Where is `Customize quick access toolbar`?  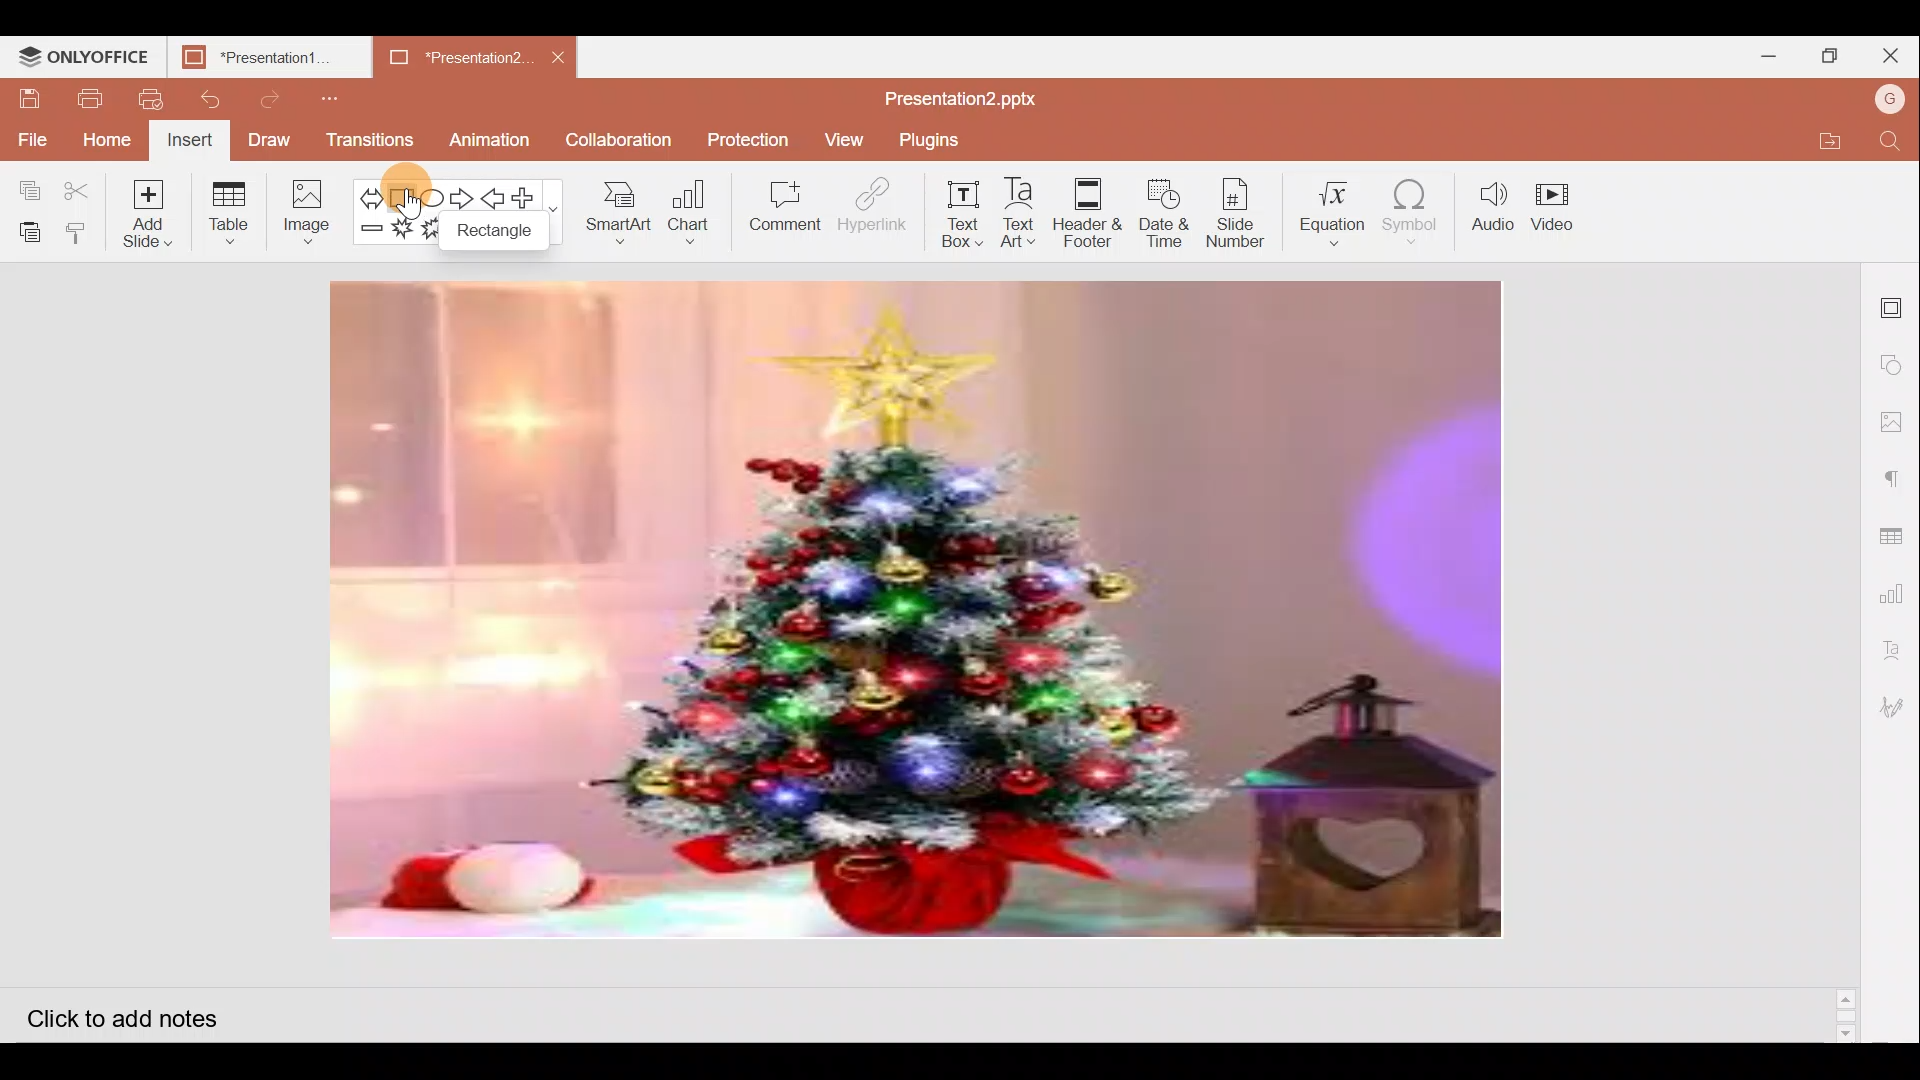
Customize quick access toolbar is located at coordinates (330, 99).